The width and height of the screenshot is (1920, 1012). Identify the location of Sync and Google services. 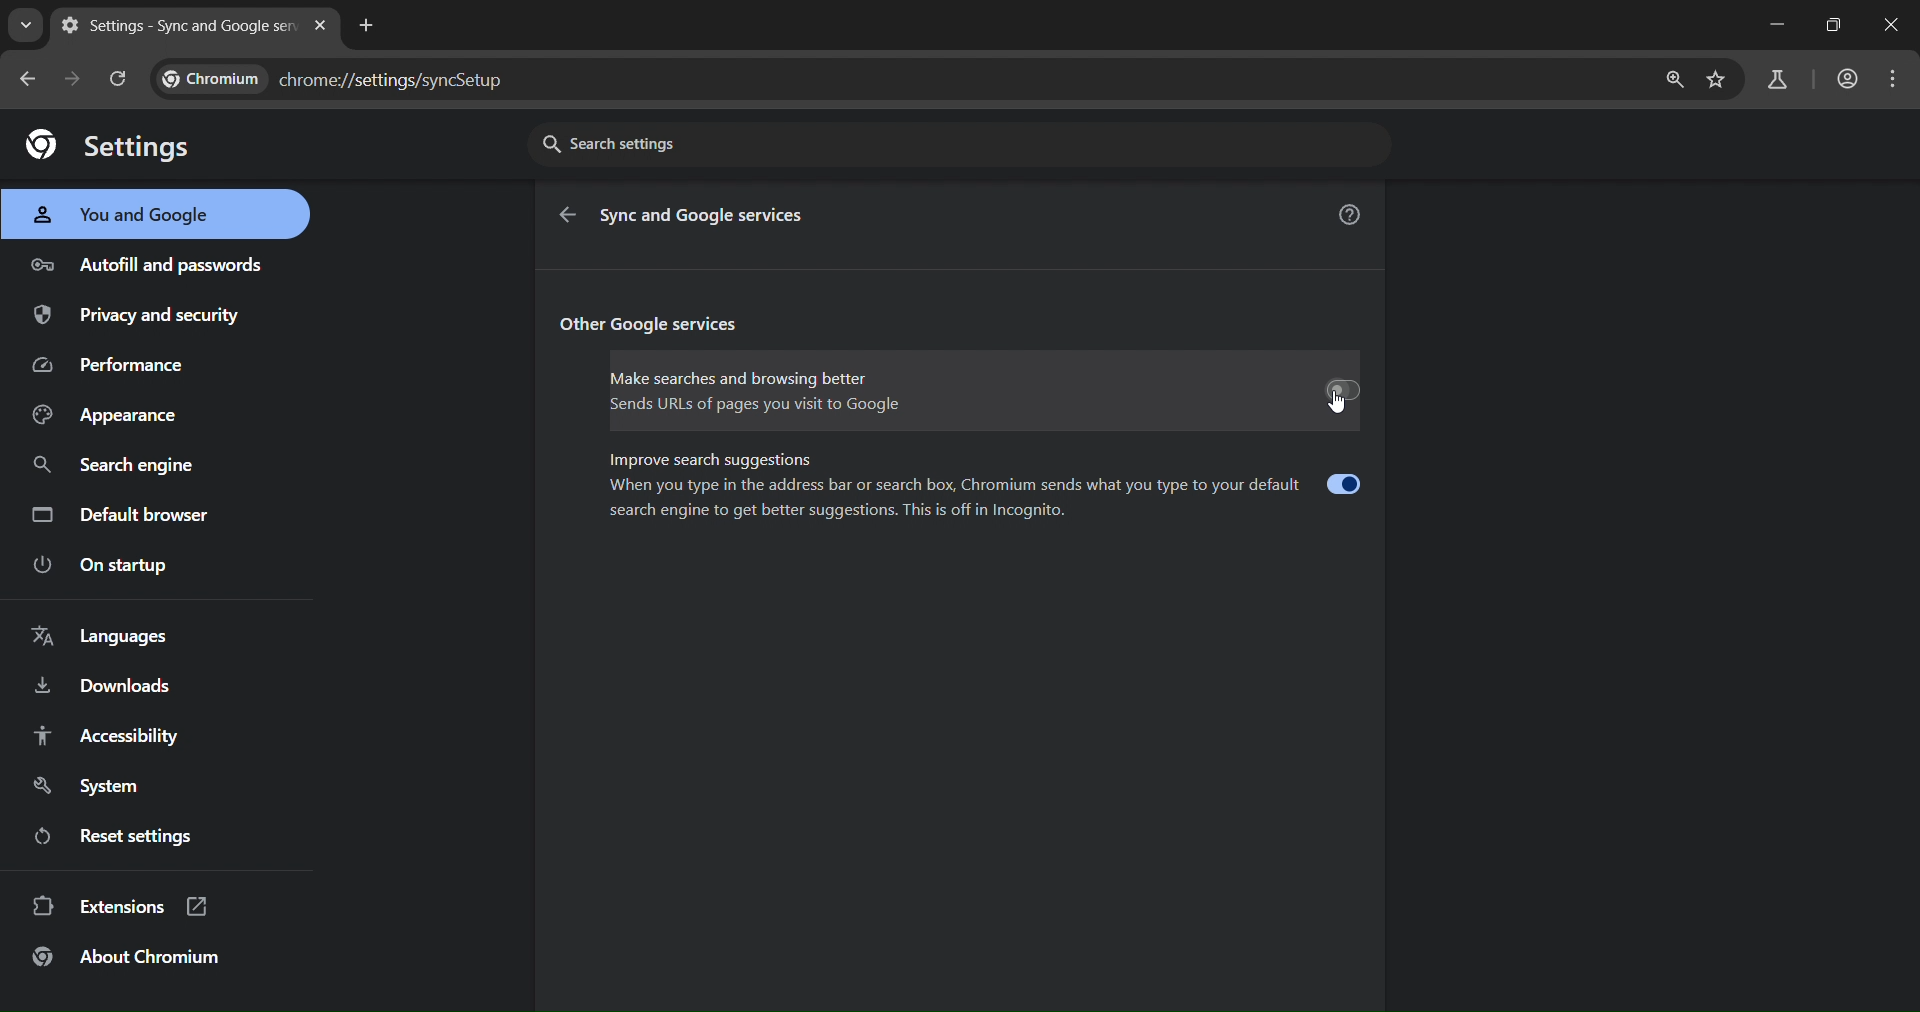
(707, 216).